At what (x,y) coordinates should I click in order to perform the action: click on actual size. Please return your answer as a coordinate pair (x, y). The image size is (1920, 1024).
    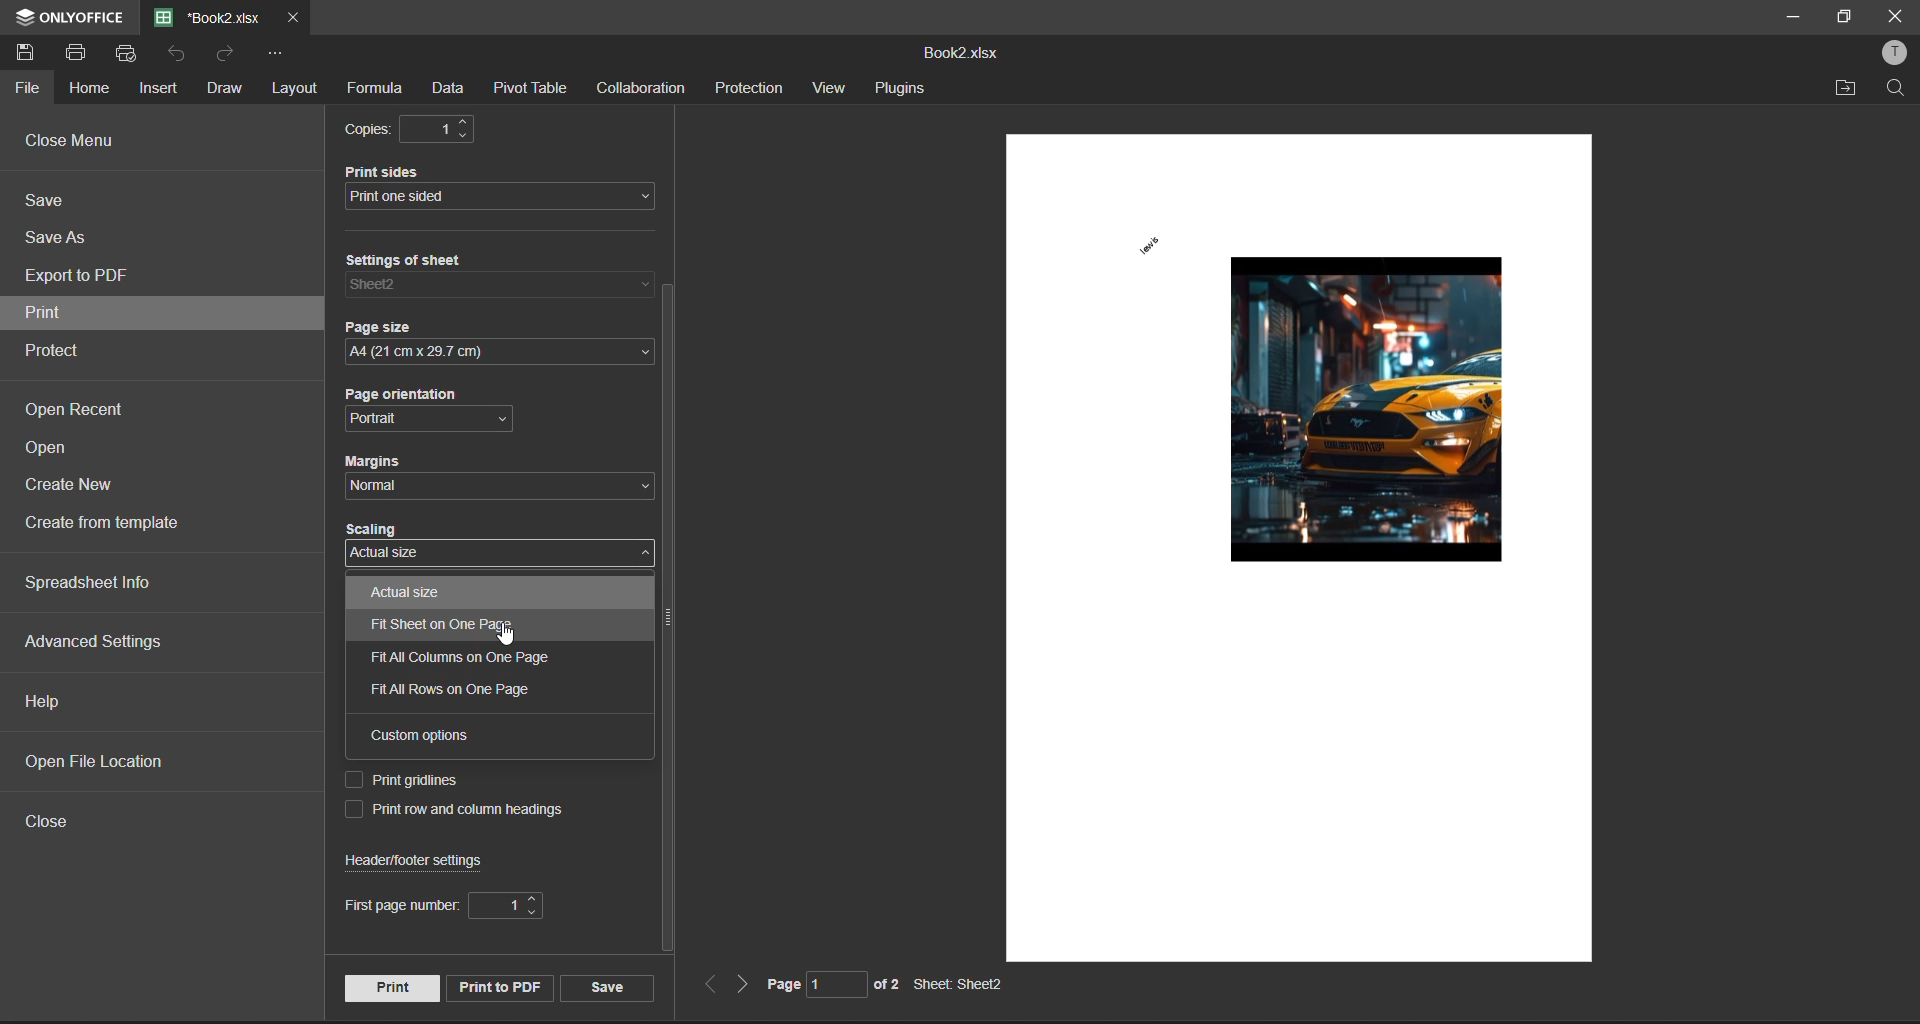
    Looking at the image, I should click on (406, 591).